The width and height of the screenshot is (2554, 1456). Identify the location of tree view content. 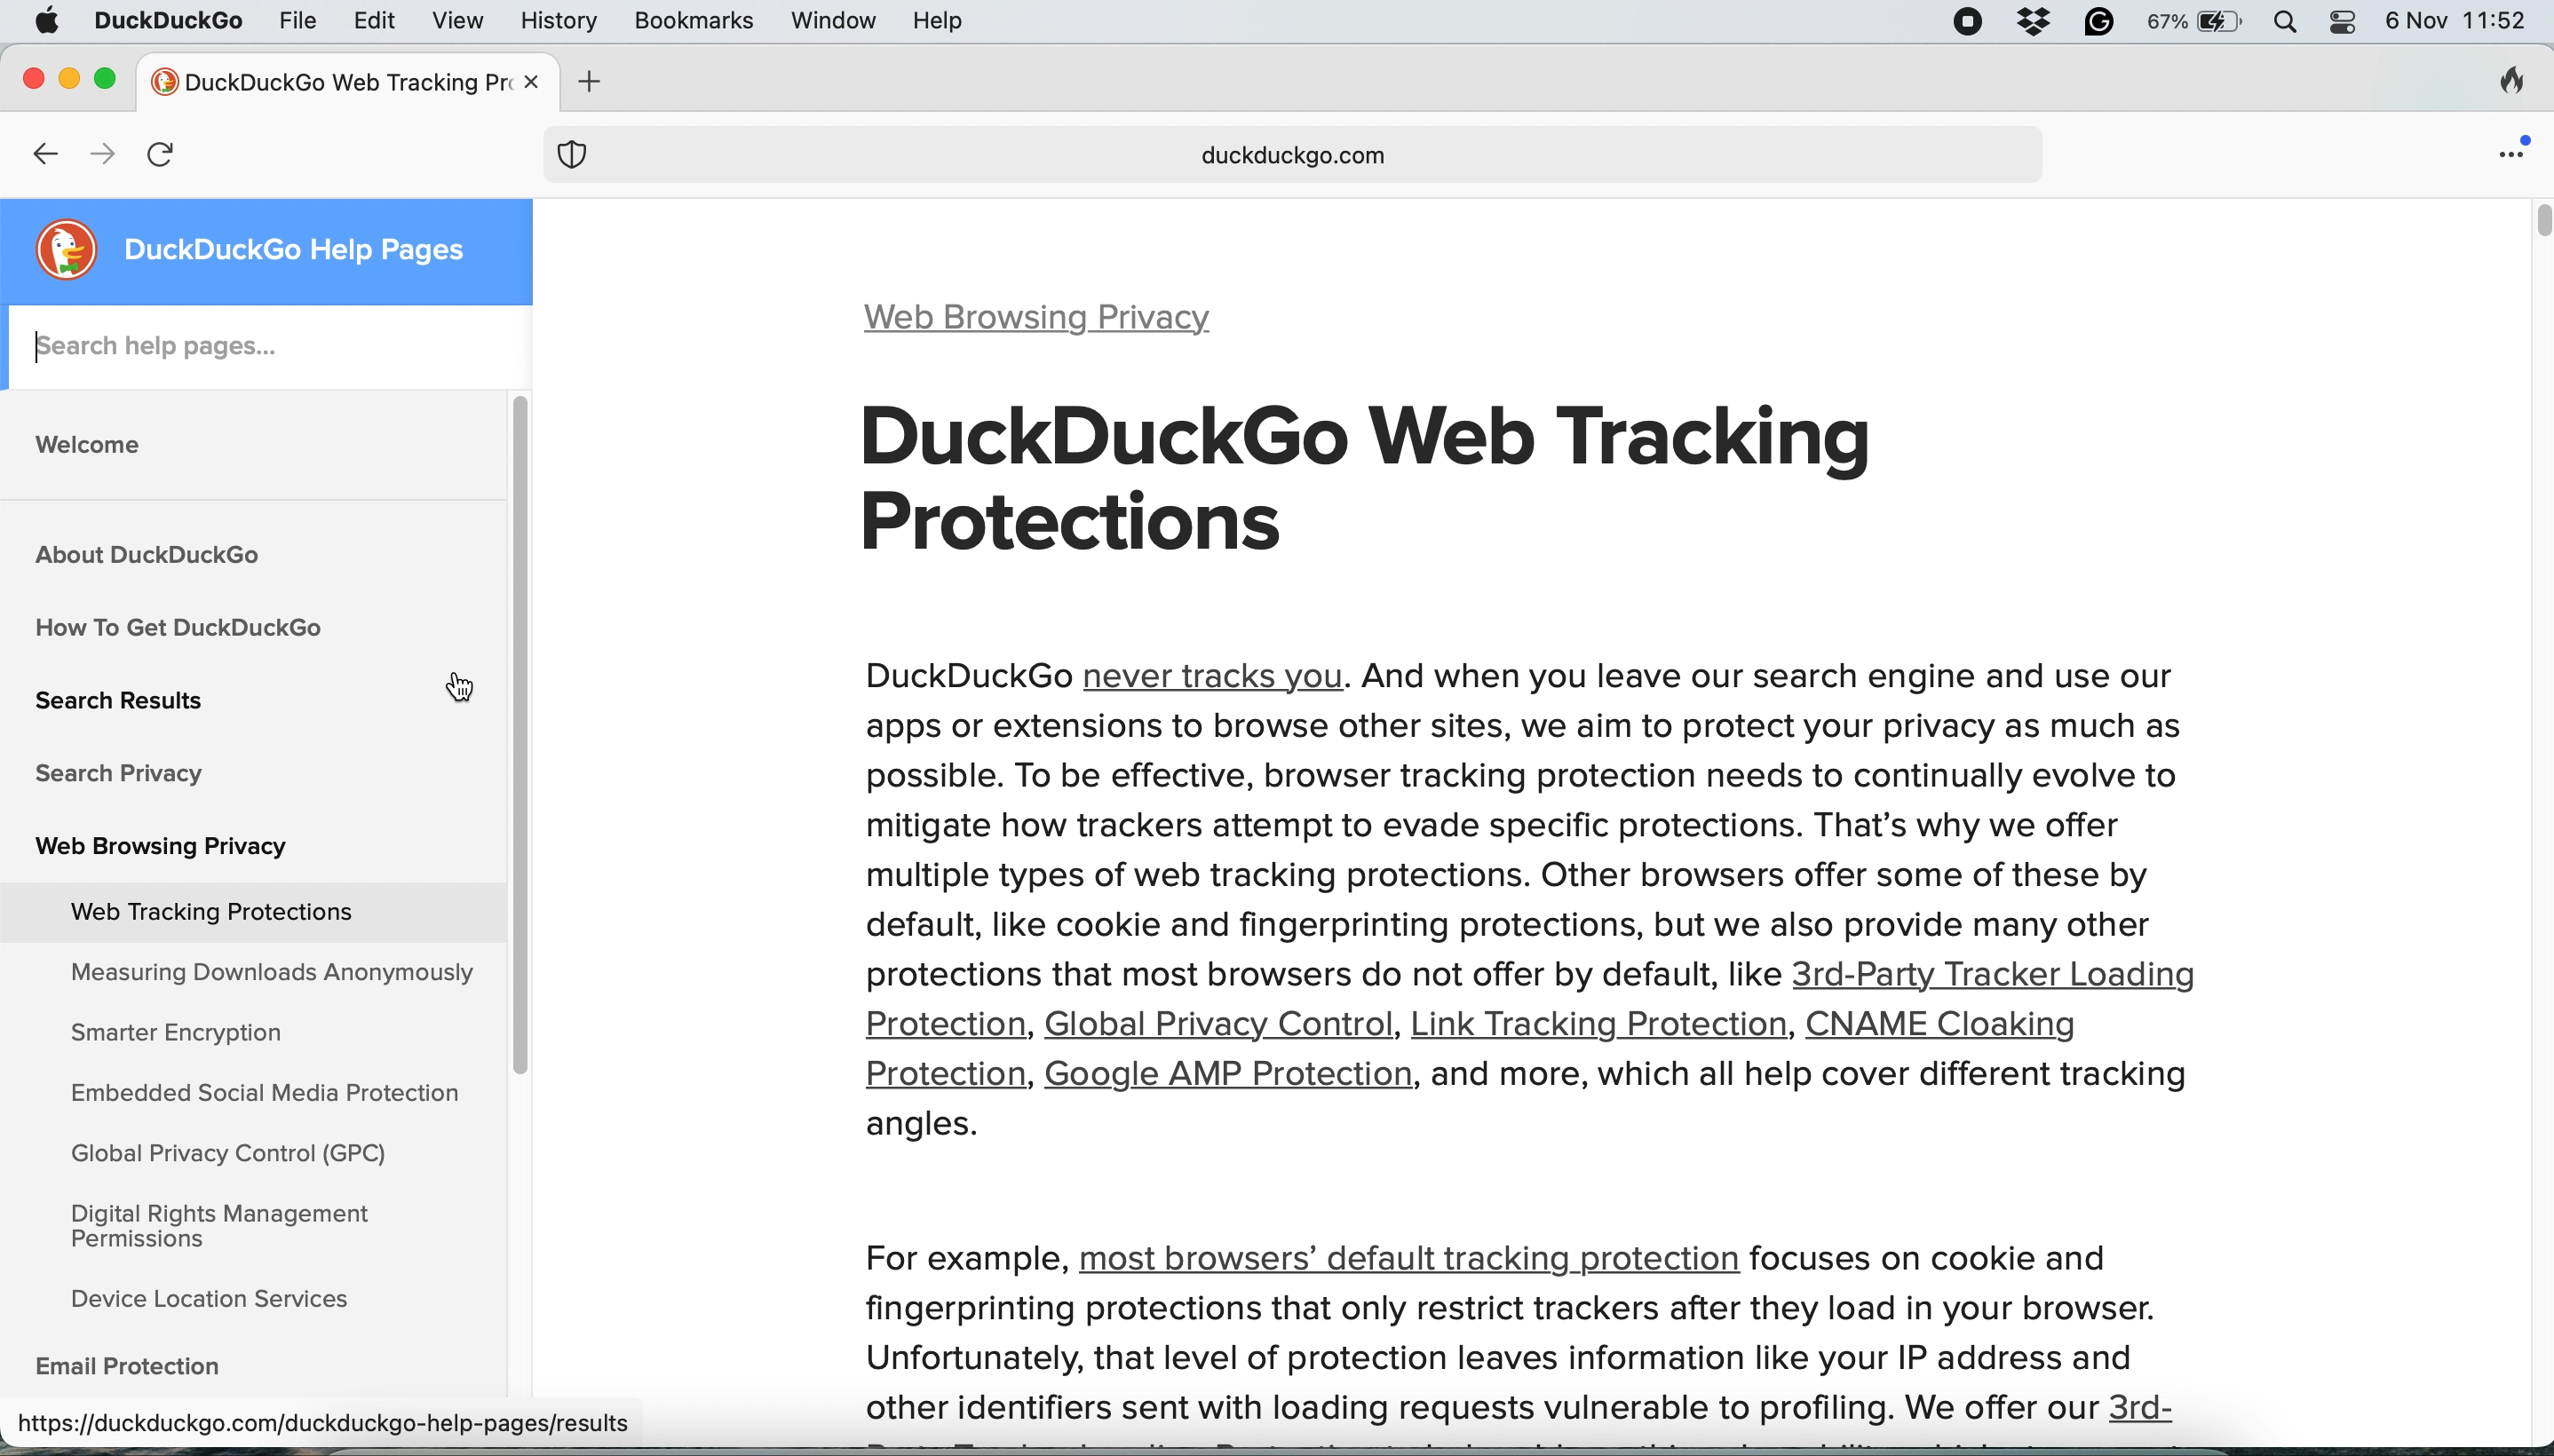
(245, 888).